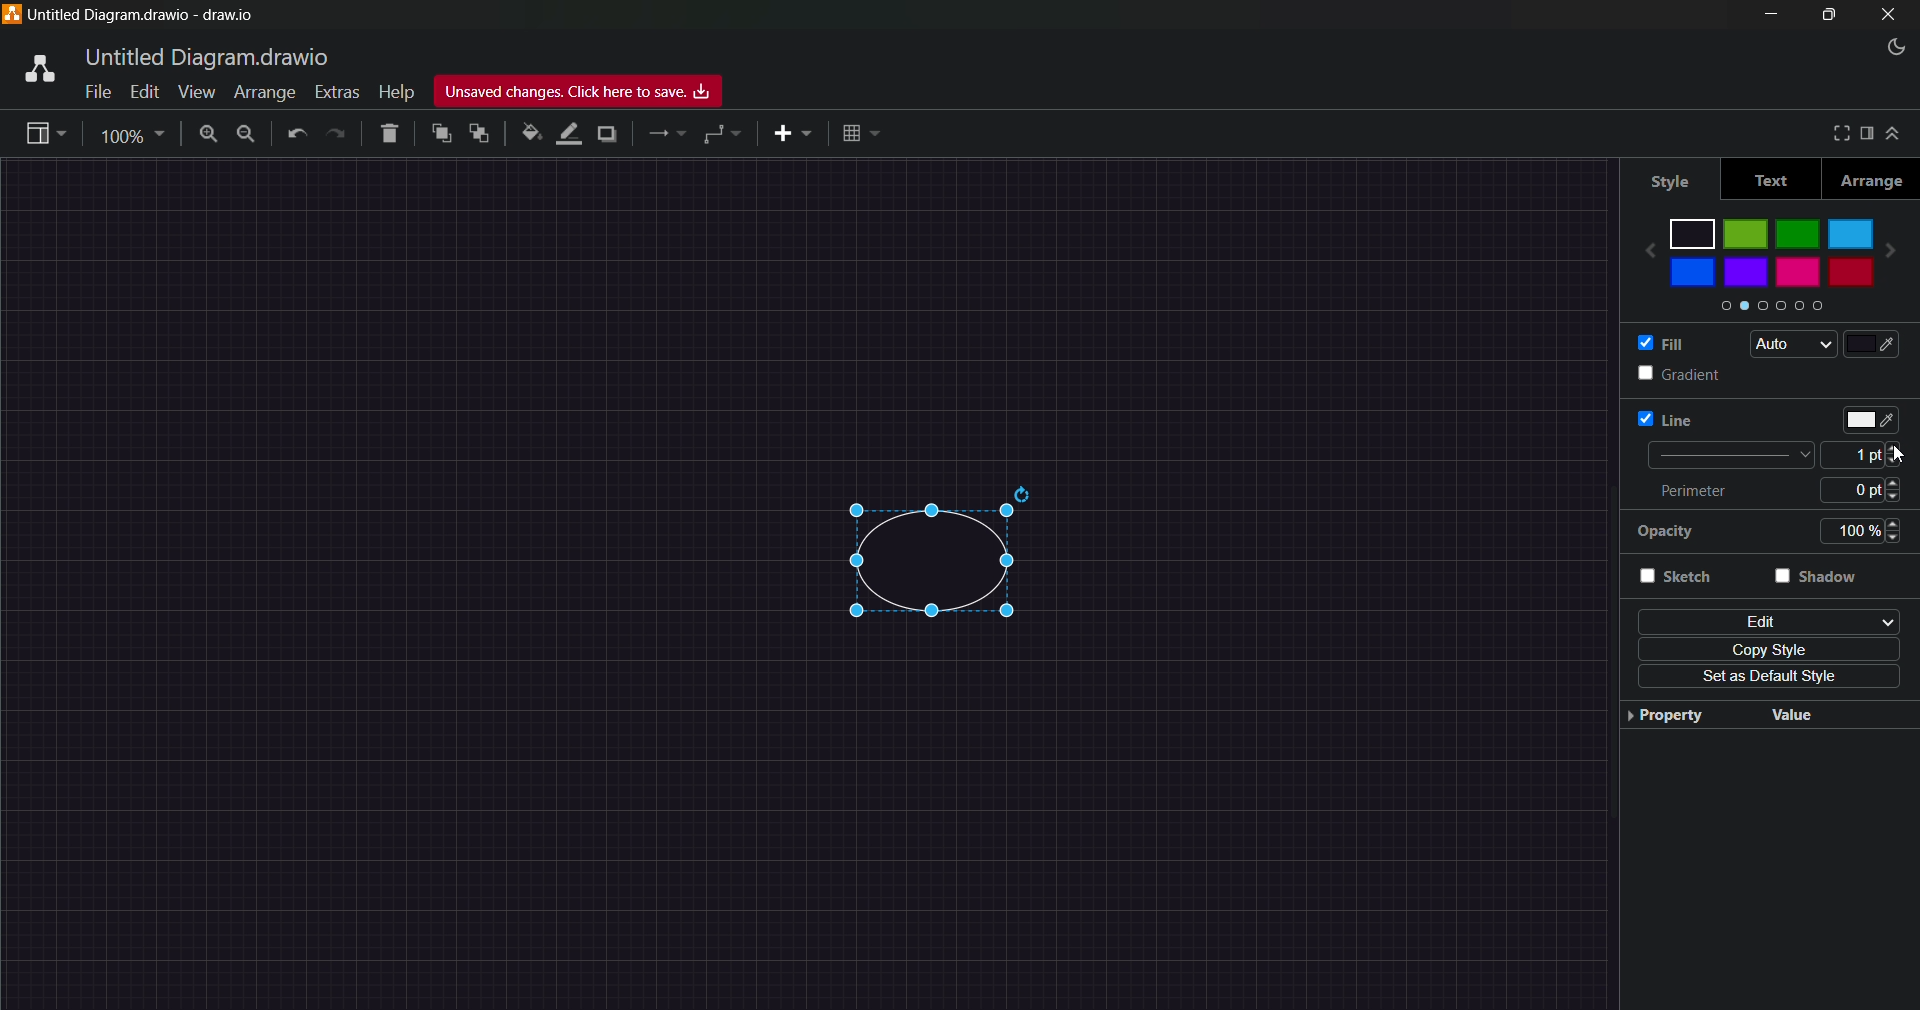 This screenshot has width=1920, height=1010. I want to click on unsaved changes, so click(578, 90).